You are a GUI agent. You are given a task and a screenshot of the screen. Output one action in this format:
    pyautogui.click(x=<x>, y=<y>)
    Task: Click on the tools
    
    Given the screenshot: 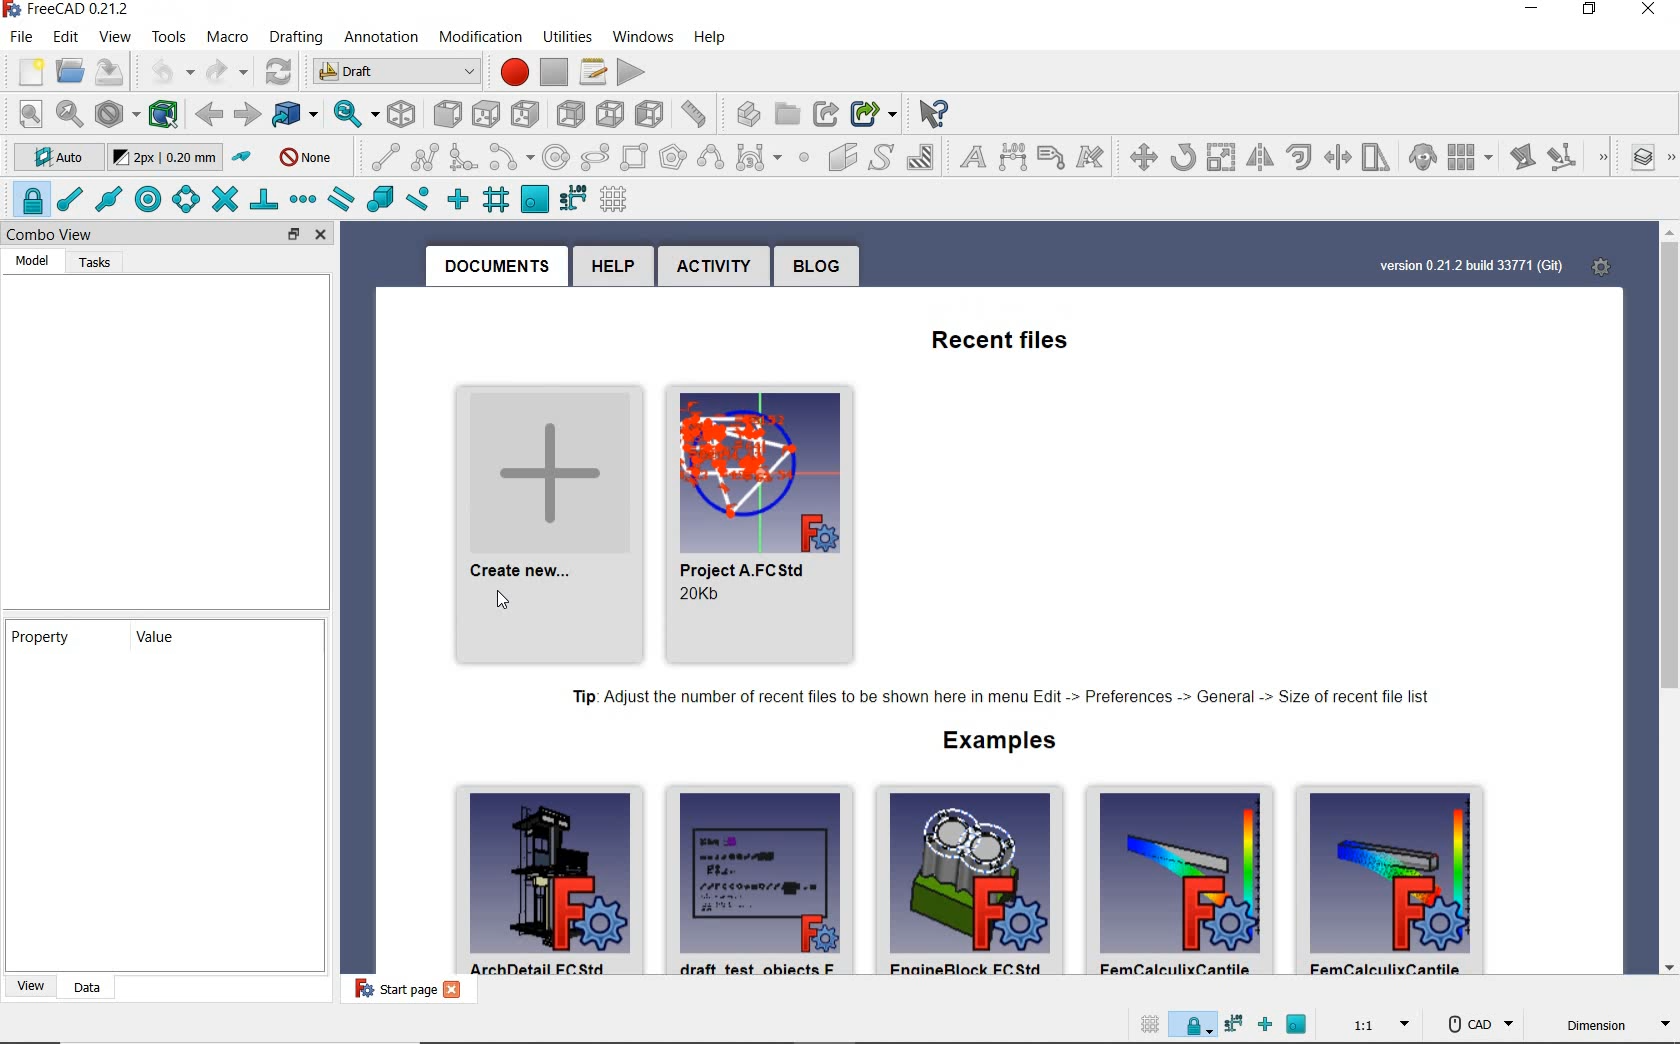 What is the action you would take?
    pyautogui.click(x=162, y=37)
    